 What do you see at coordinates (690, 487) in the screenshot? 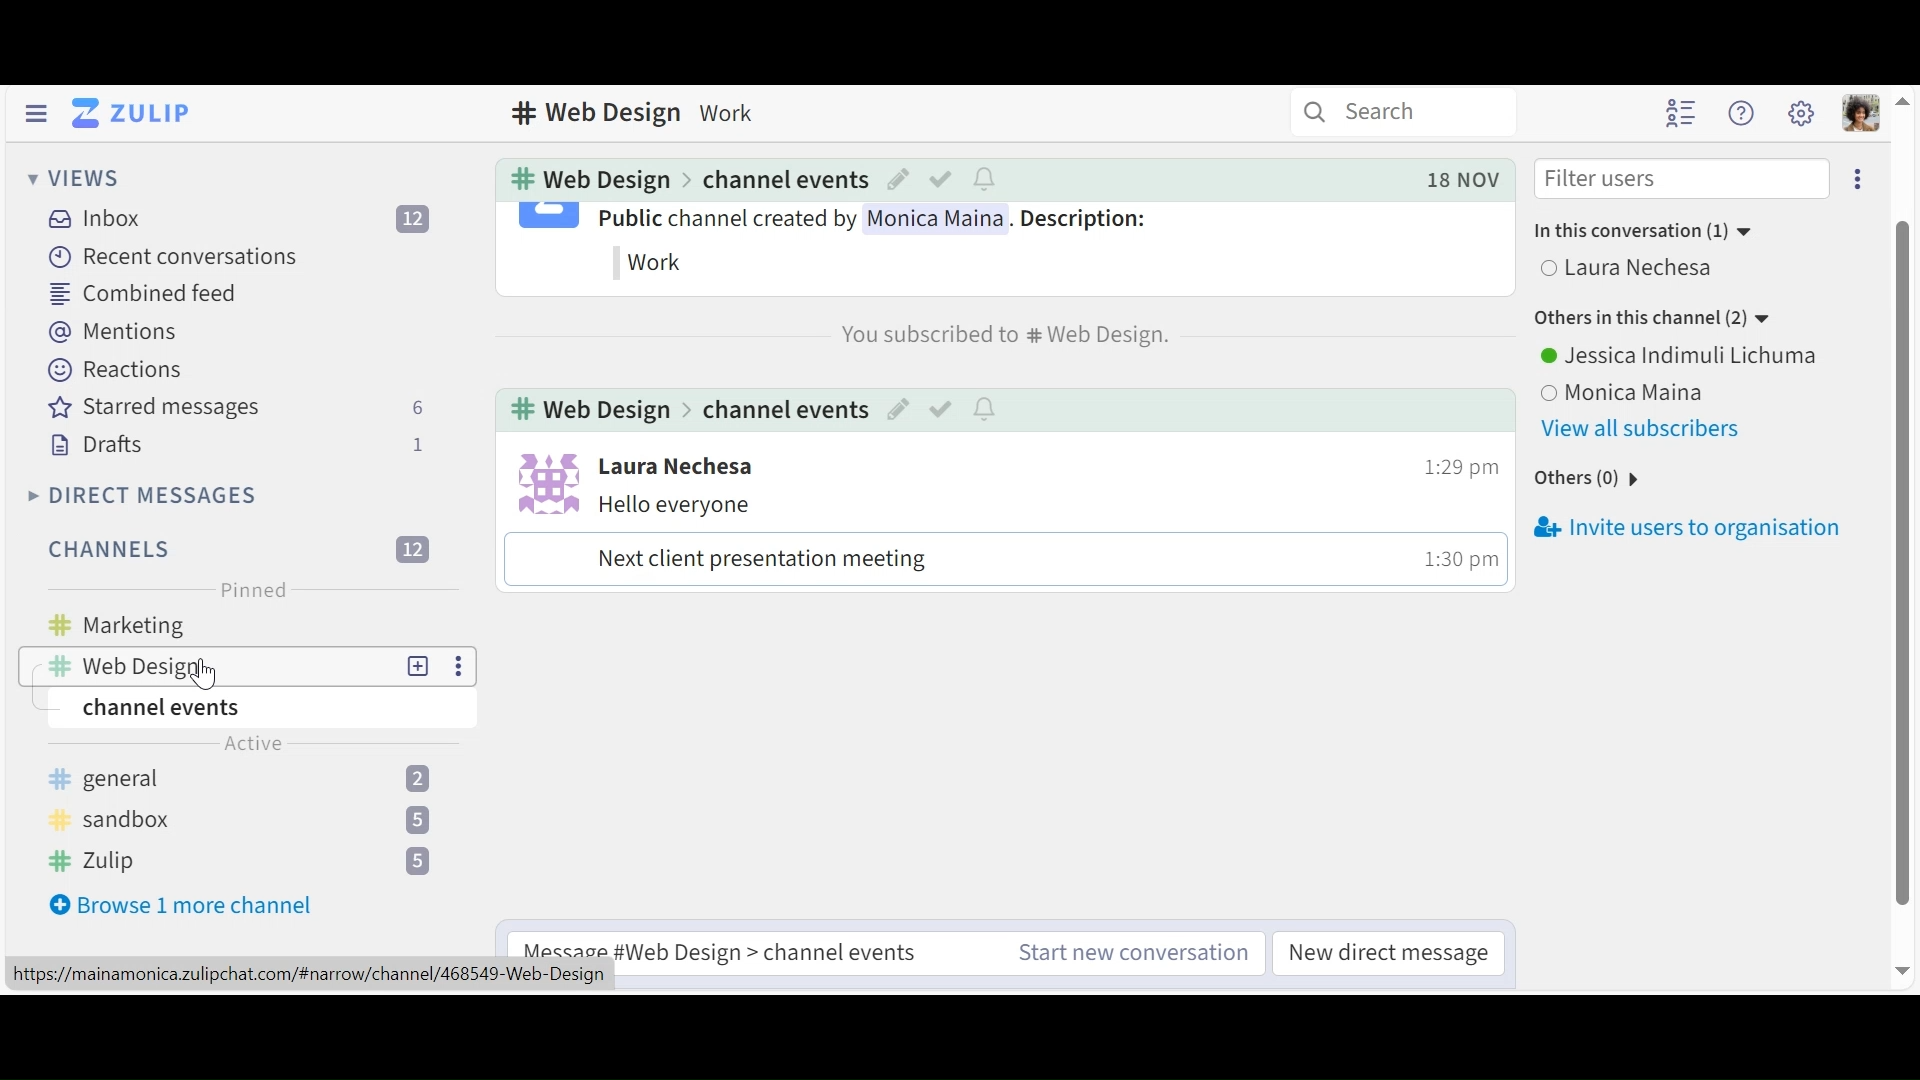
I see `Laura Nechesa
Hello everyone` at bounding box center [690, 487].